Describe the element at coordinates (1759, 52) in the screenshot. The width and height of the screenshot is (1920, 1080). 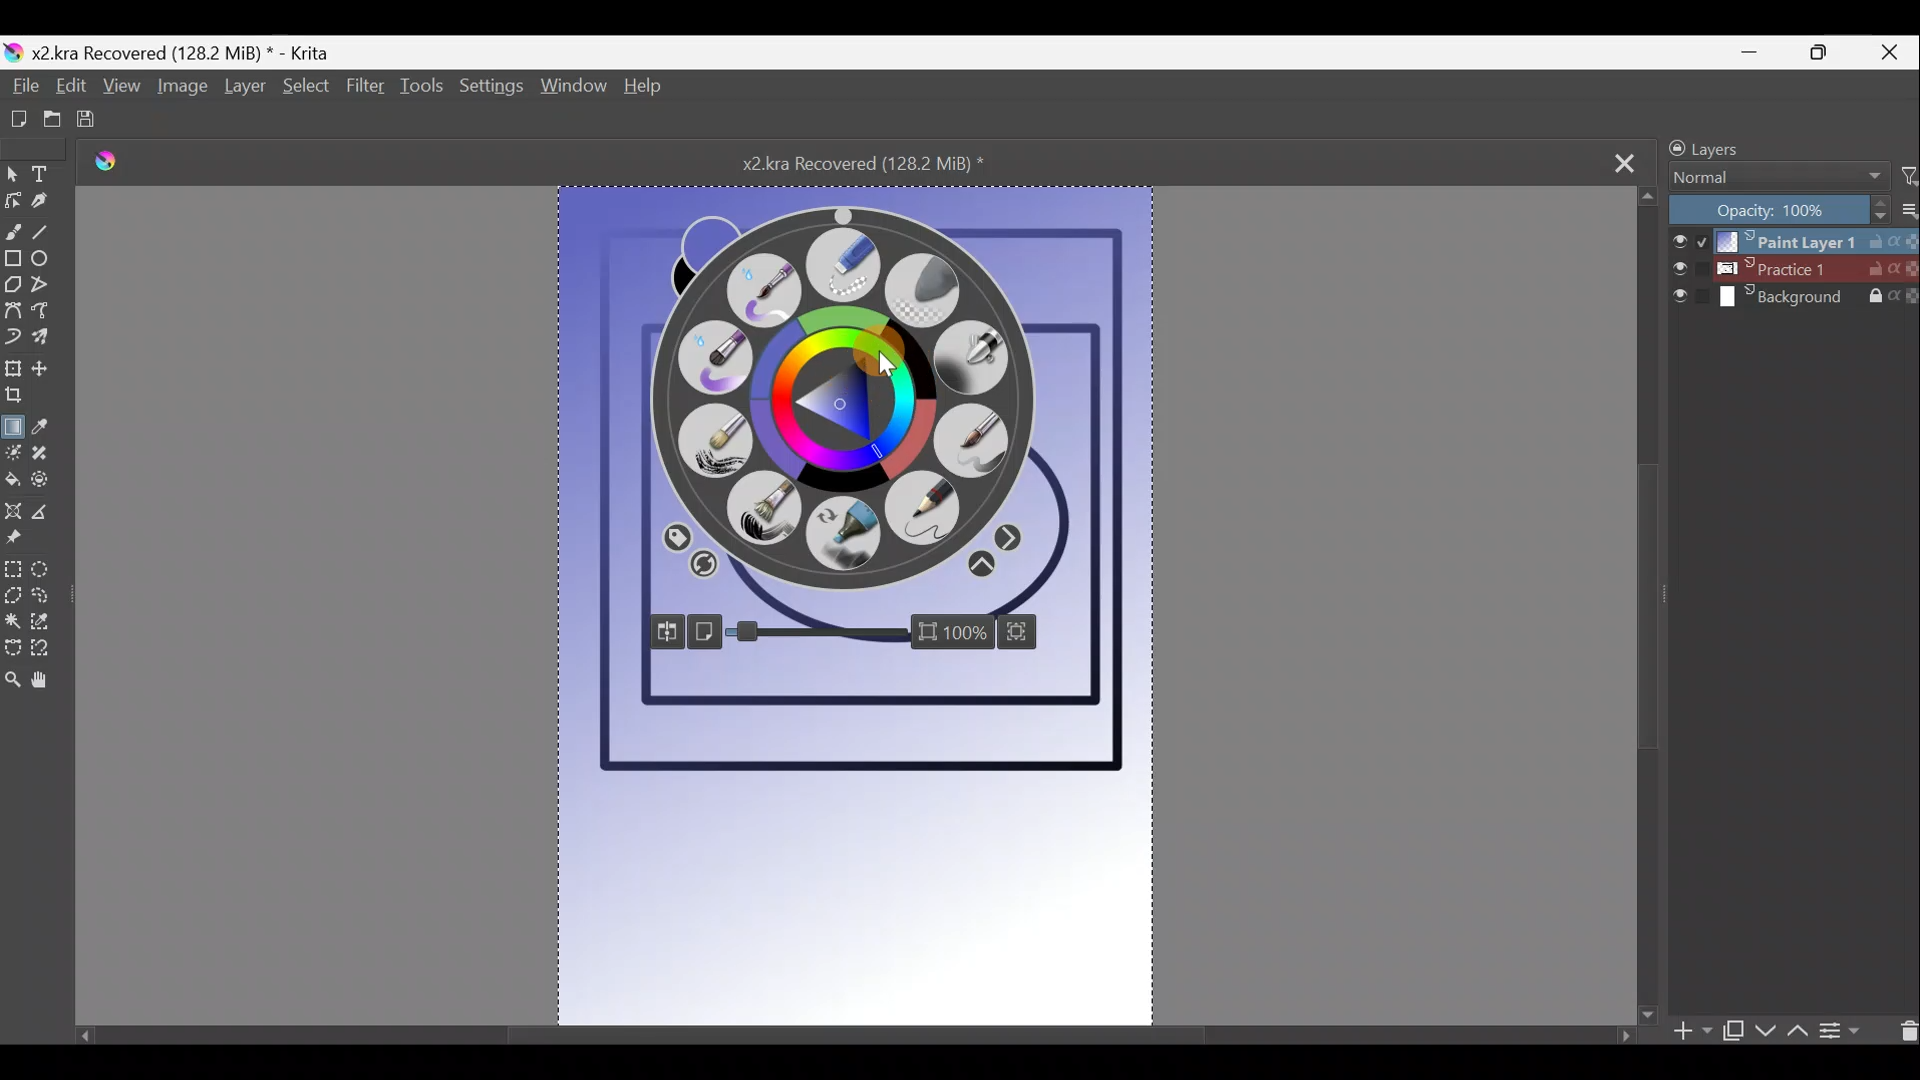
I see `Minimise` at that location.